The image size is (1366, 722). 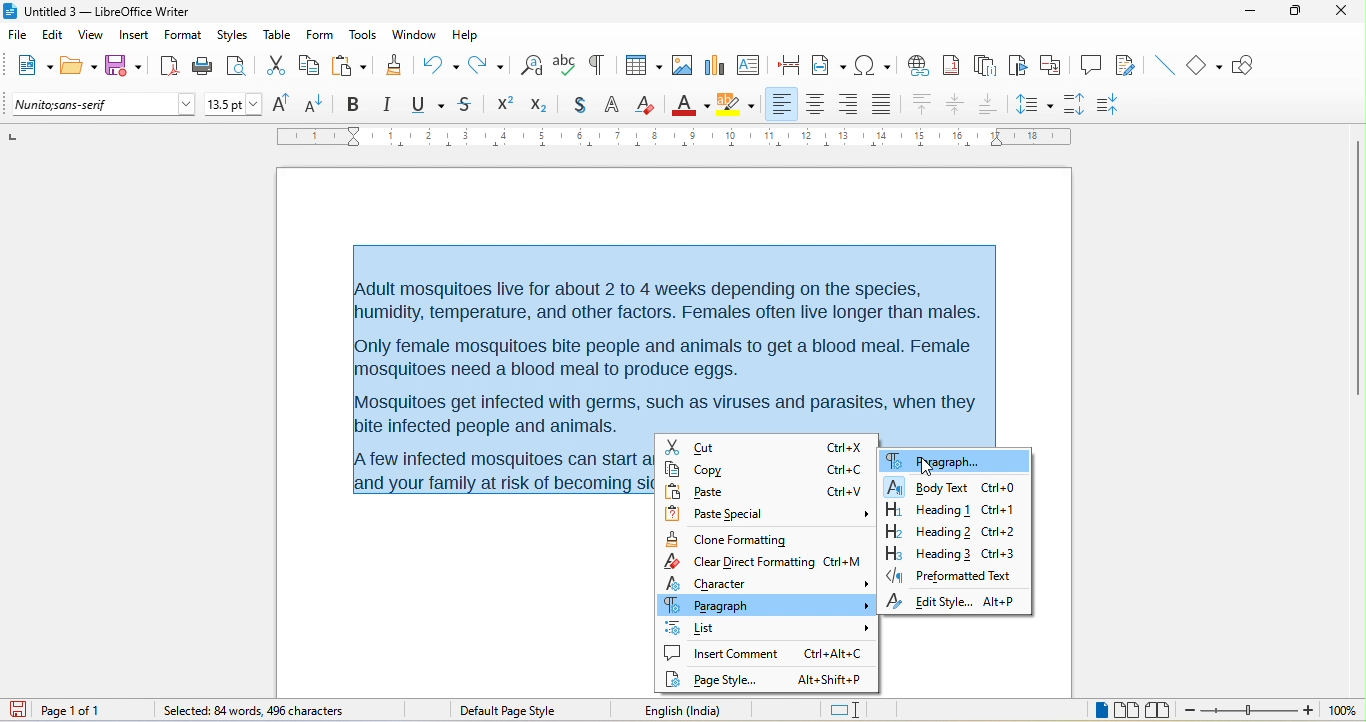 What do you see at coordinates (362, 36) in the screenshot?
I see `tools` at bounding box center [362, 36].